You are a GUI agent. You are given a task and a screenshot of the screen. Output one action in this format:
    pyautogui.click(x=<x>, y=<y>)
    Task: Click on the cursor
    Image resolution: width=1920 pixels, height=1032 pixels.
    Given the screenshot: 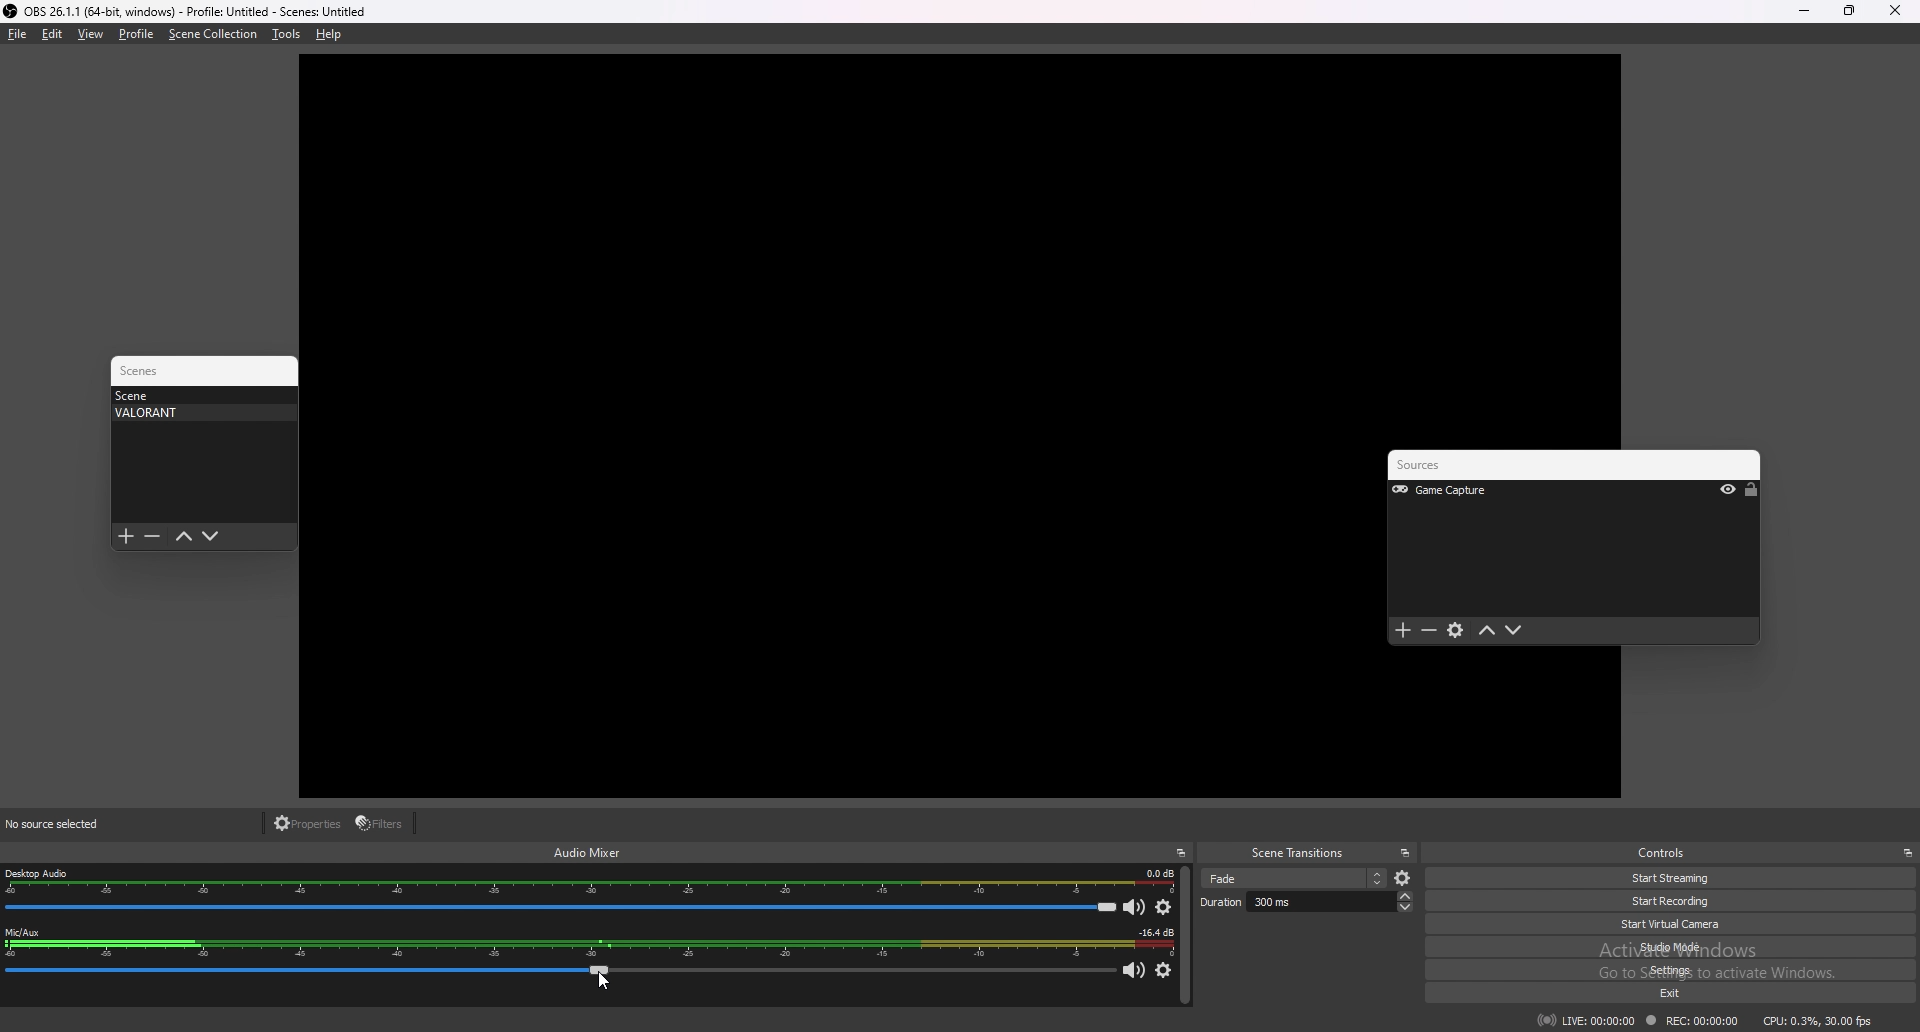 What is the action you would take?
    pyautogui.click(x=601, y=981)
    